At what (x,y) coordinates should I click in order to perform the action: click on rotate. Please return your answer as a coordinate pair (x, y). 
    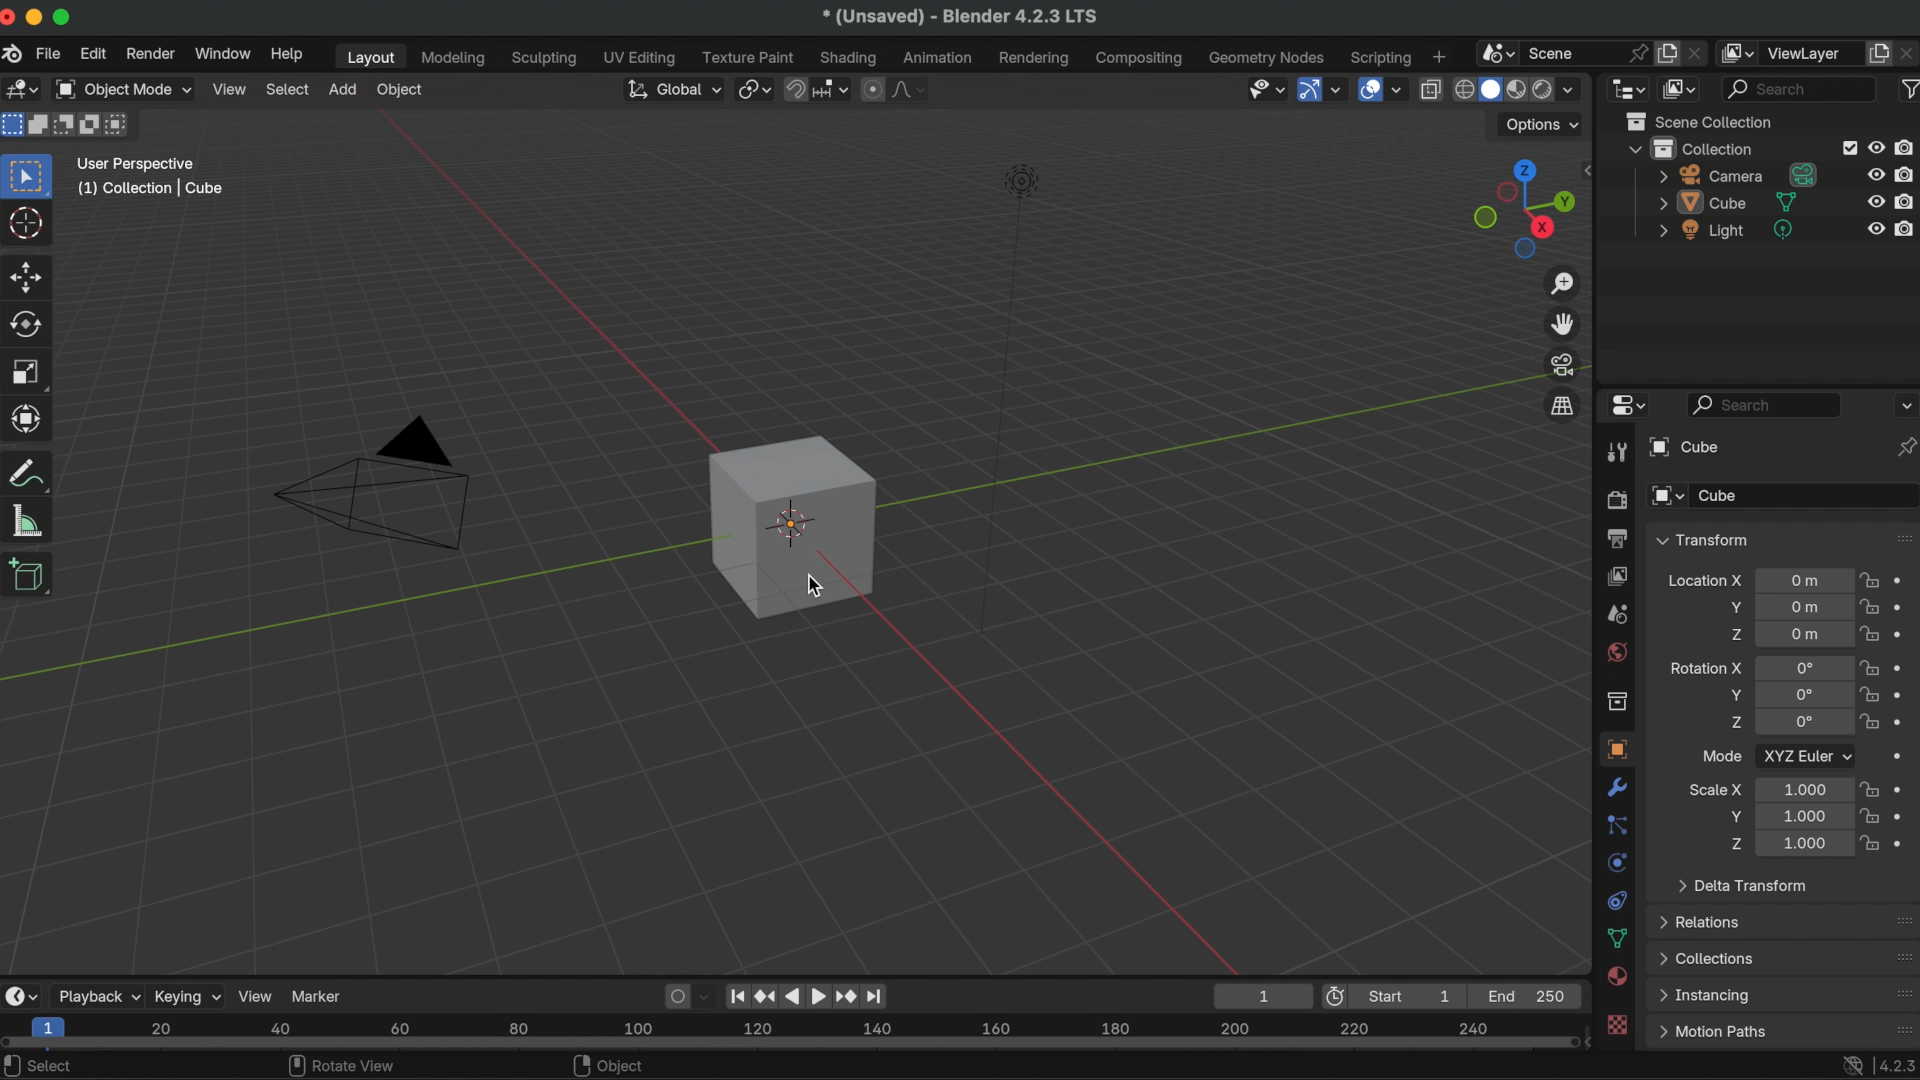
    Looking at the image, I should click on (30, 325).